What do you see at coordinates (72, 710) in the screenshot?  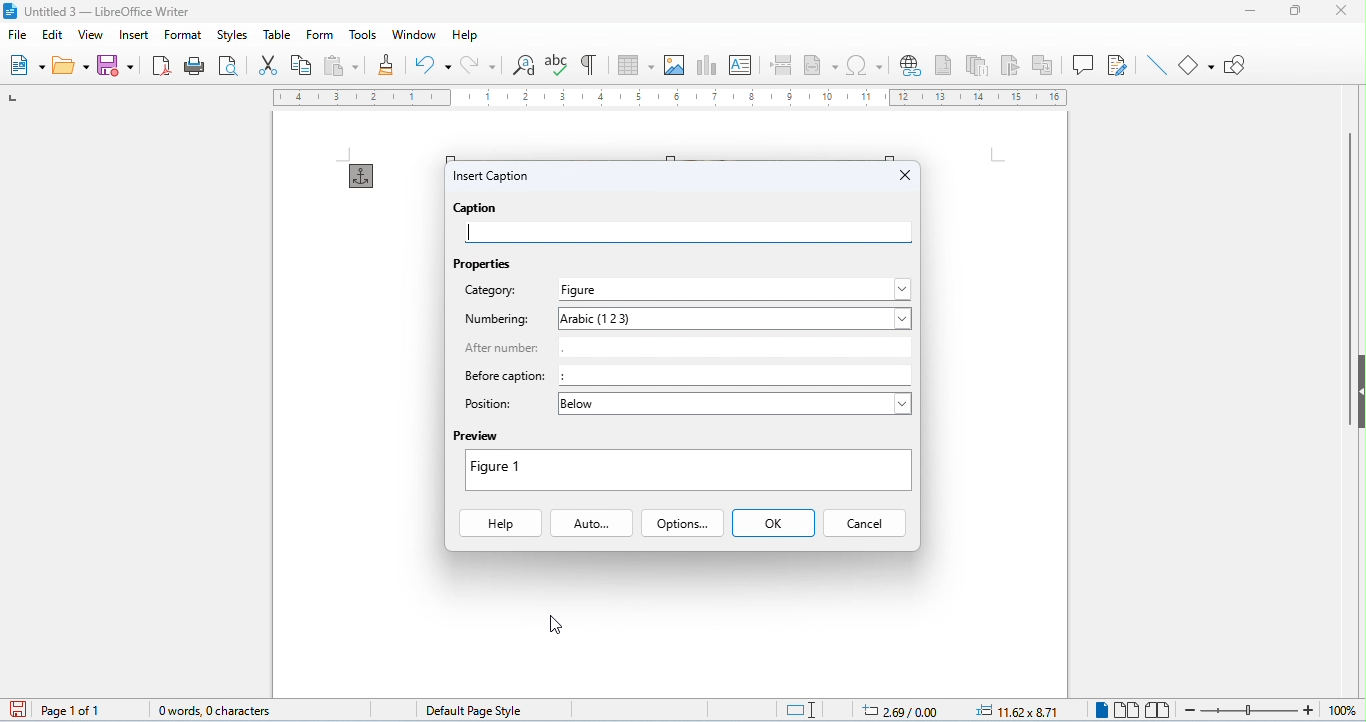 I see `page 1 of 1` at bounding box center [72, 710].